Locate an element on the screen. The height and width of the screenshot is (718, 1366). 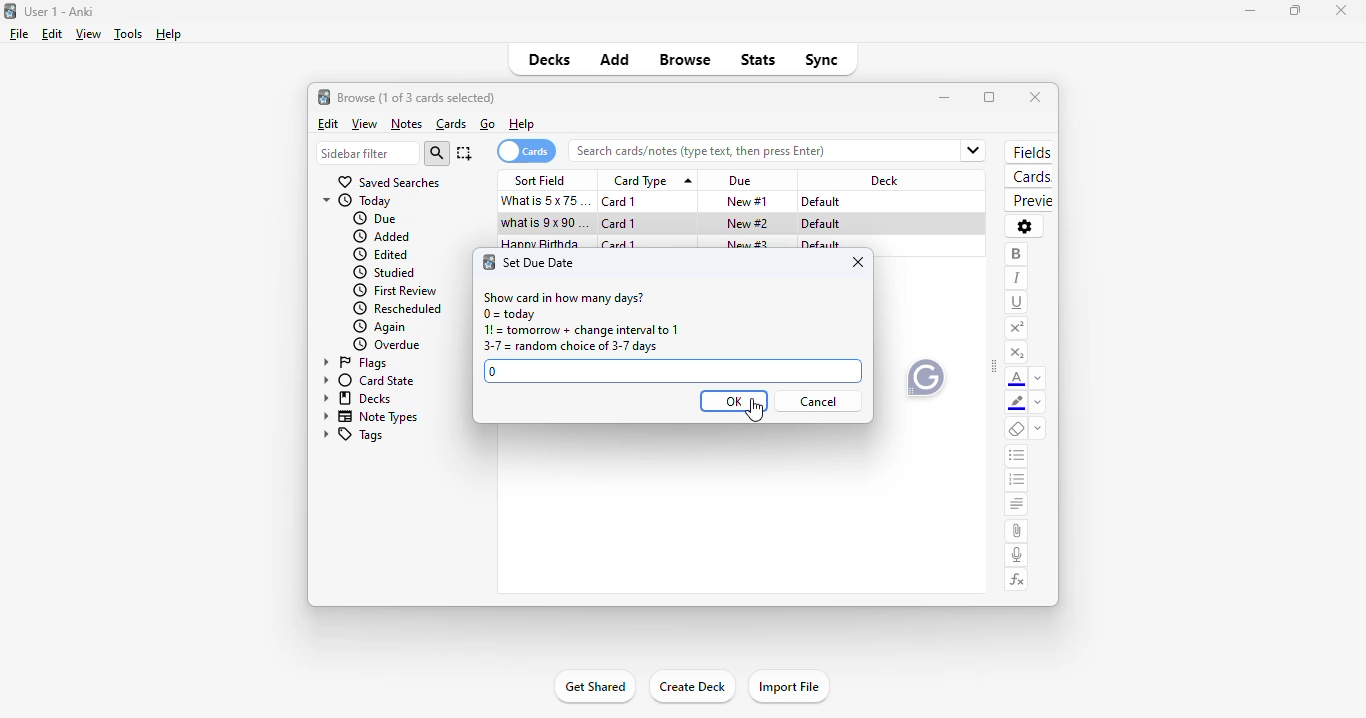
card 1 is located at coordinates (621, 202).